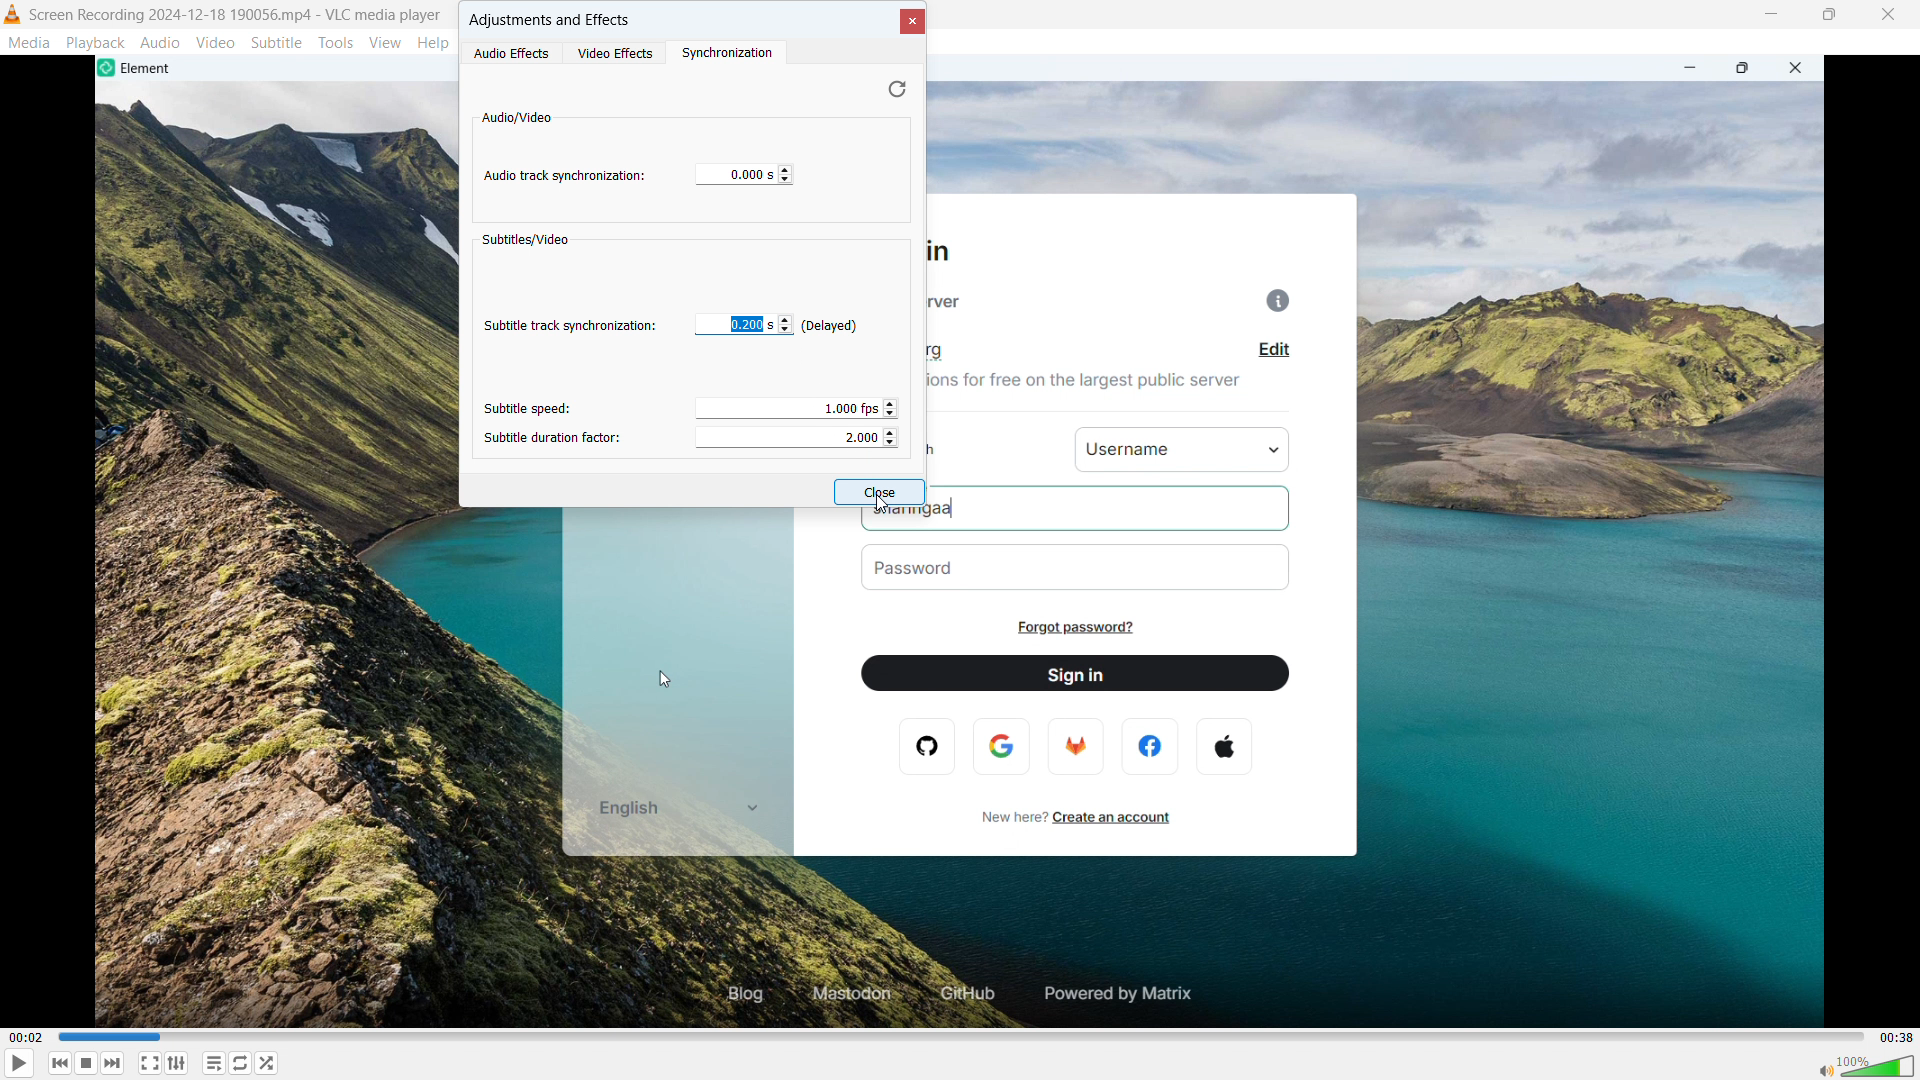 This screenshot has width=1920, height=1080. I want to click on toggle between loop all, loop one & no loop, so click(241, 1063).